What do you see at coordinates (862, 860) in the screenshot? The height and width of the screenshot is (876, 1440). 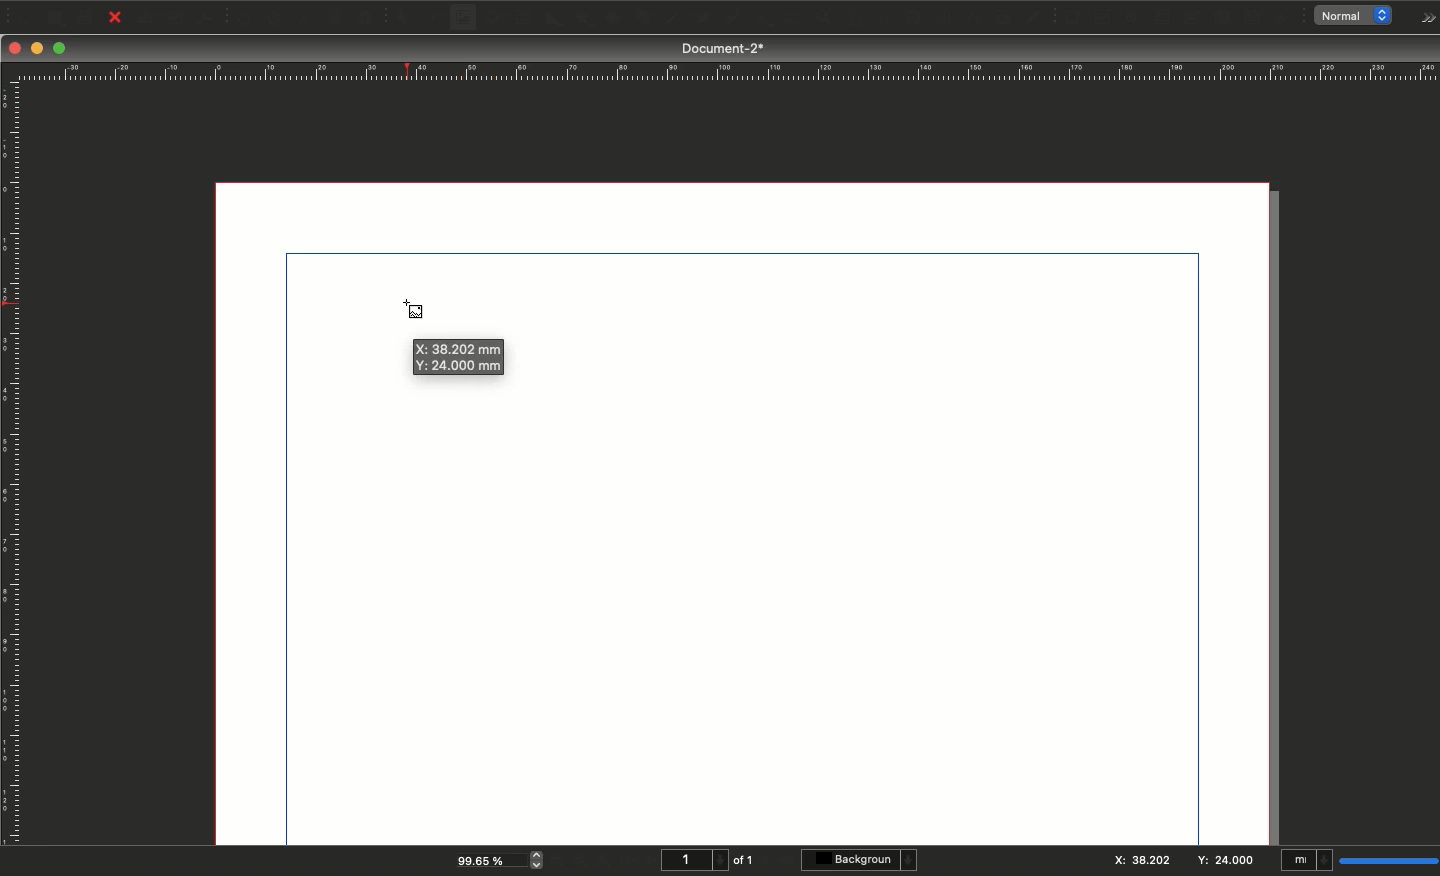 I see `Background` at bounding box center [862, 860].